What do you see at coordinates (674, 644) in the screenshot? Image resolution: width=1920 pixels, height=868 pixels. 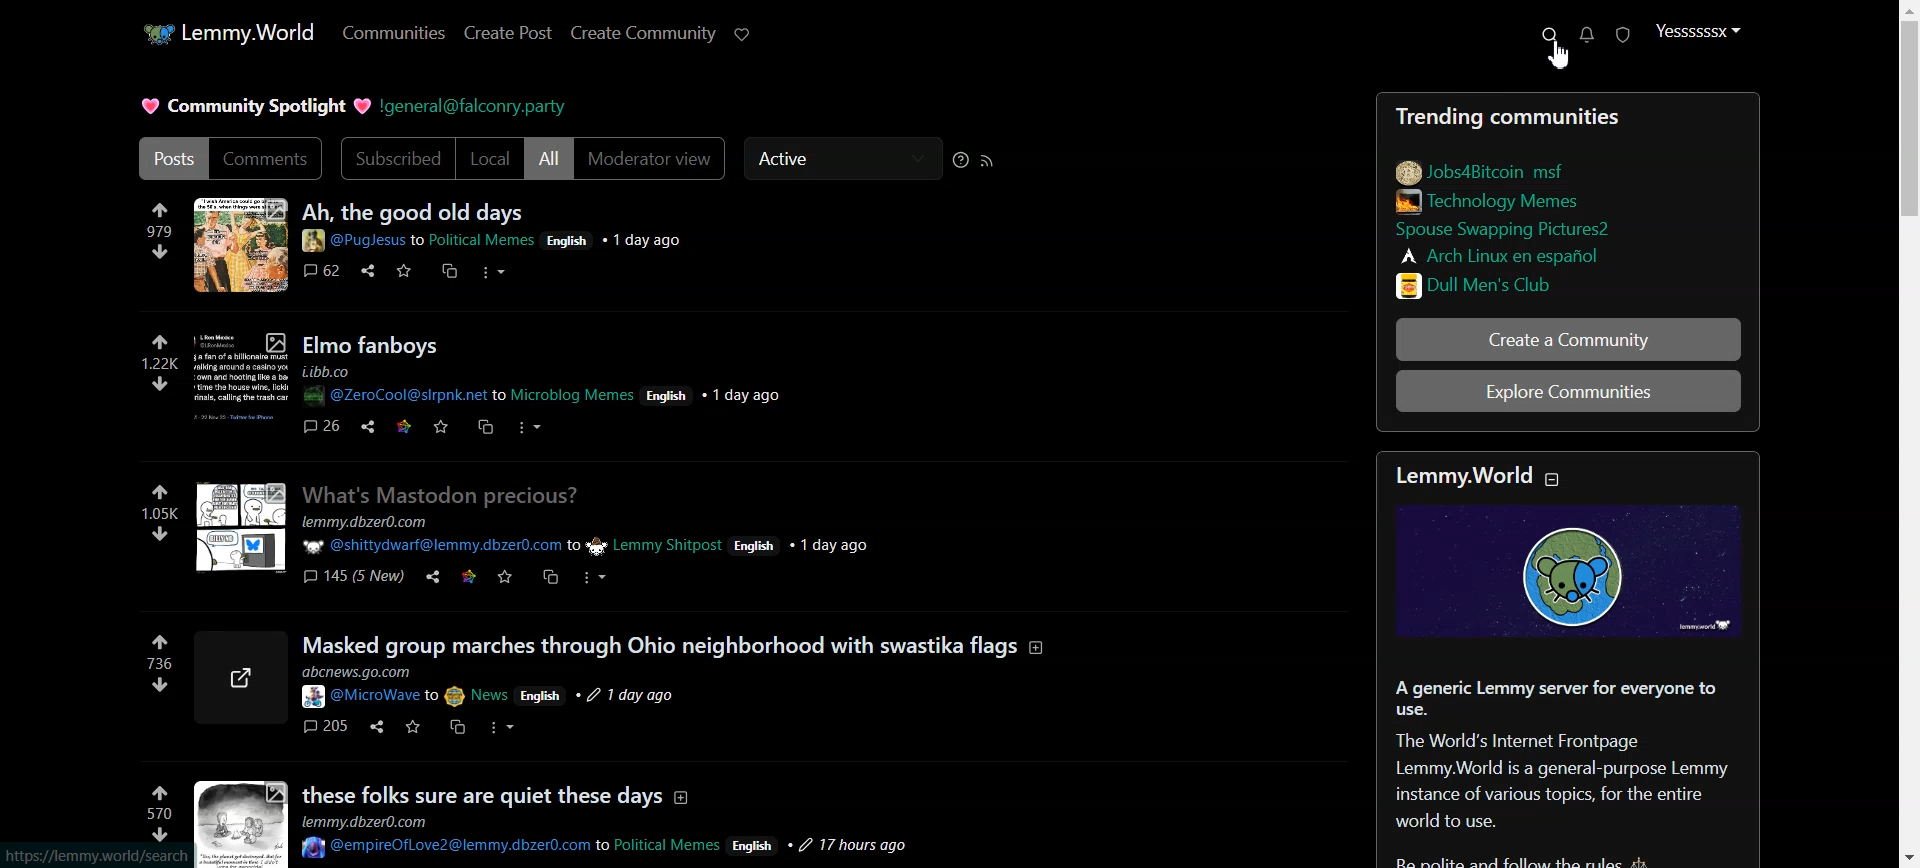 I see `post` at bounding box center [674, 644].